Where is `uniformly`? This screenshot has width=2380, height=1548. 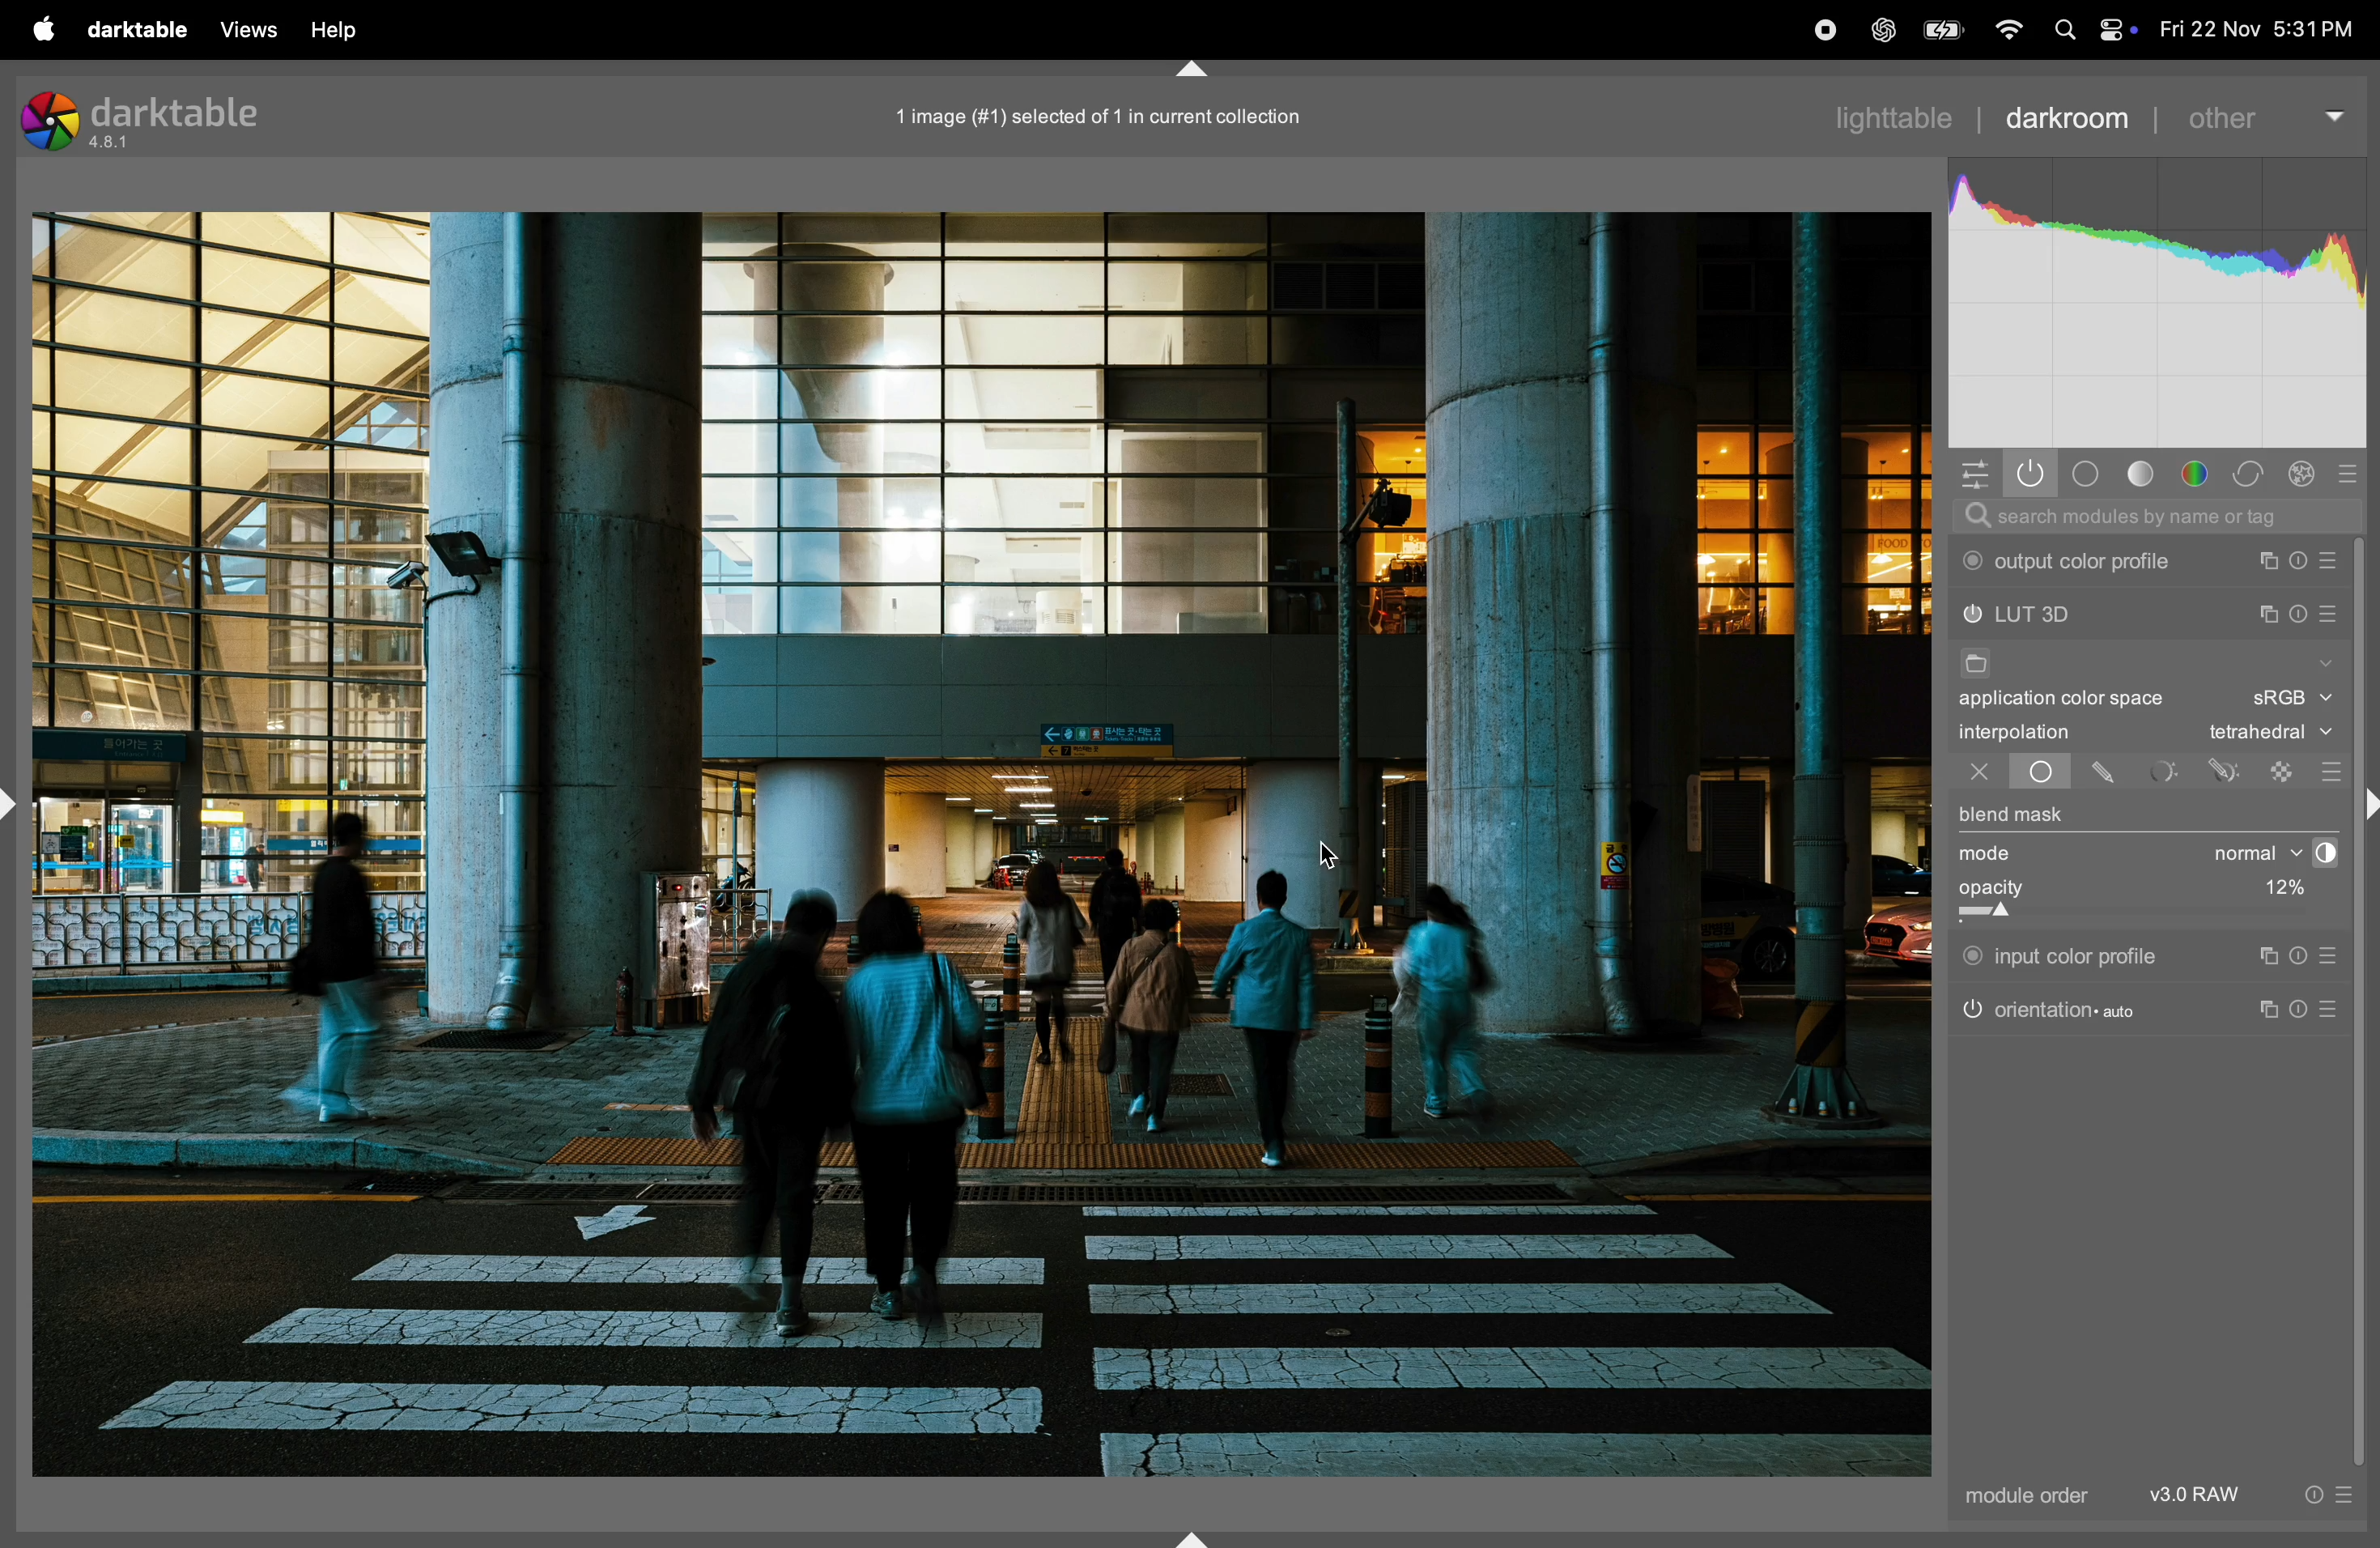 uniformly is located at coordinates (2022, 772).